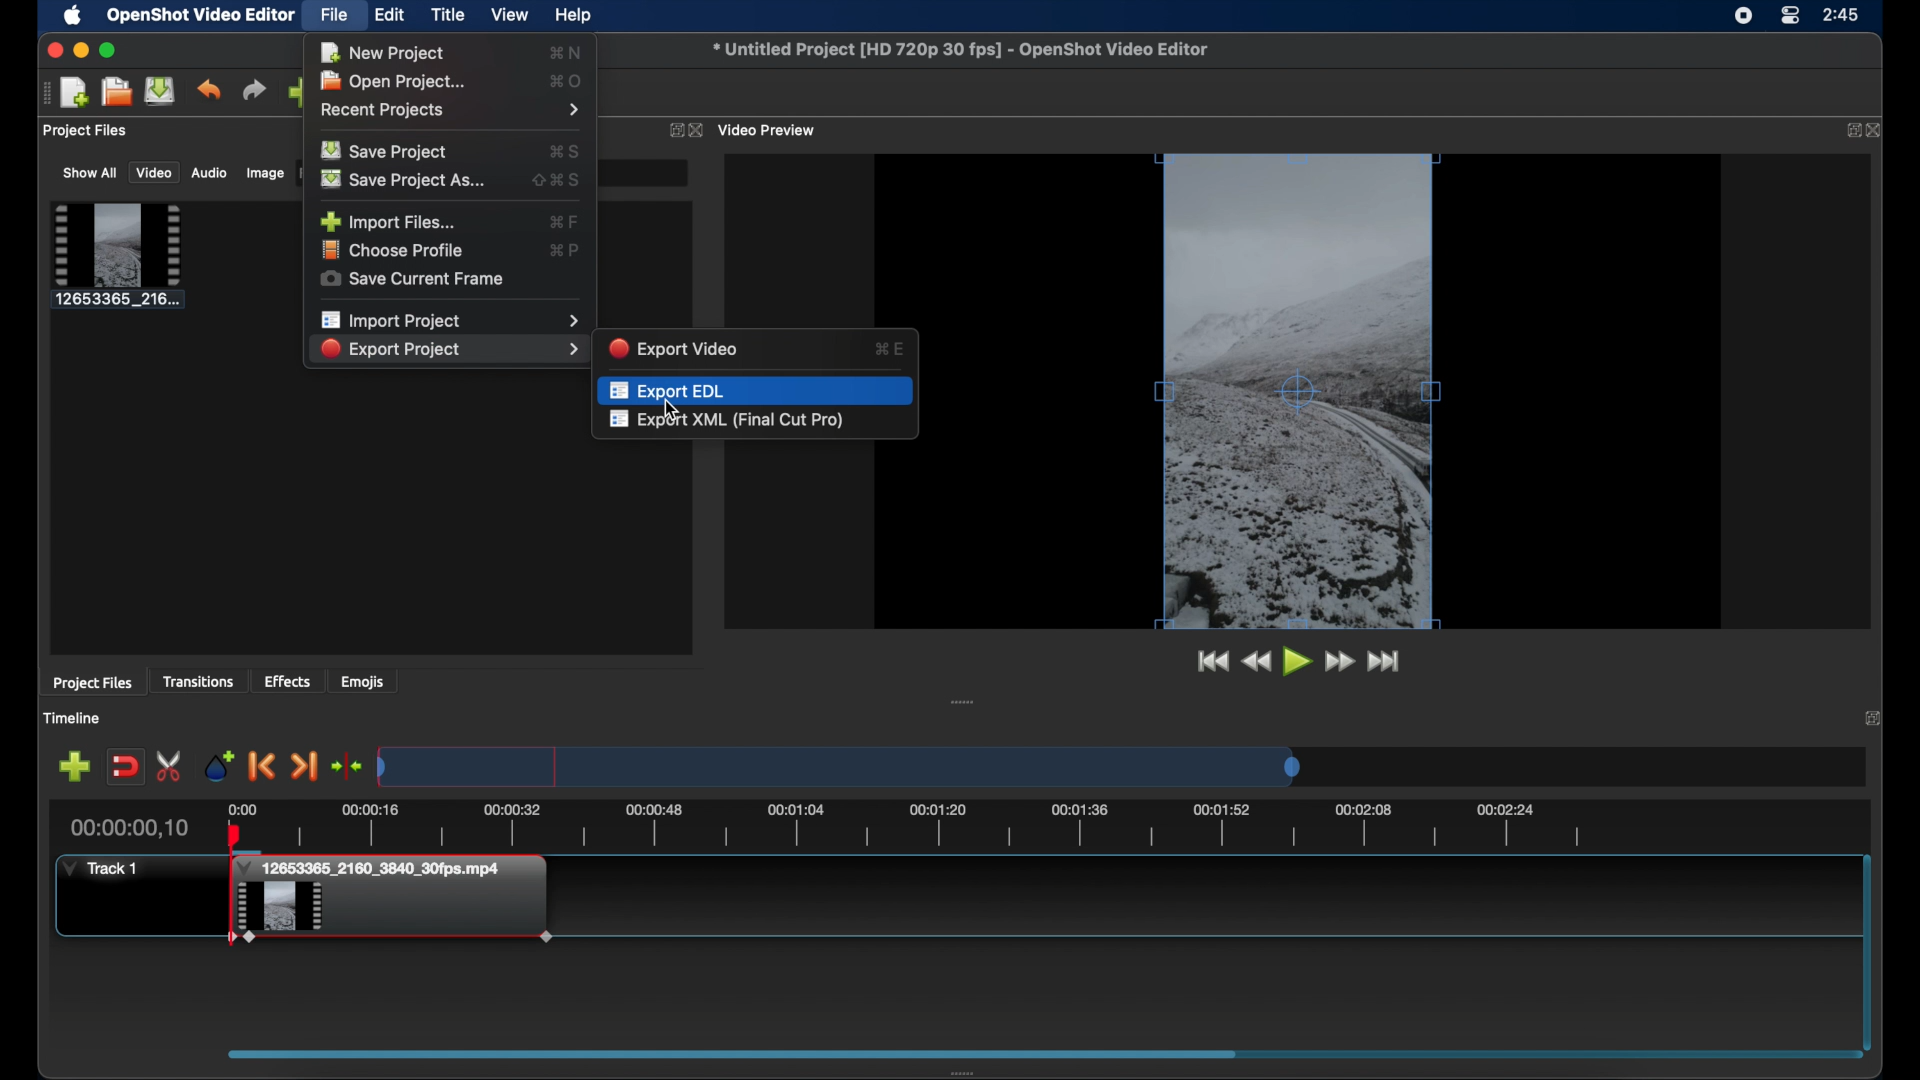 The height and width of the screenshot is (1080, 1920). Describe the element at coordinates (563, 221) in the screenshot. I see `import files shortcut` at that location.